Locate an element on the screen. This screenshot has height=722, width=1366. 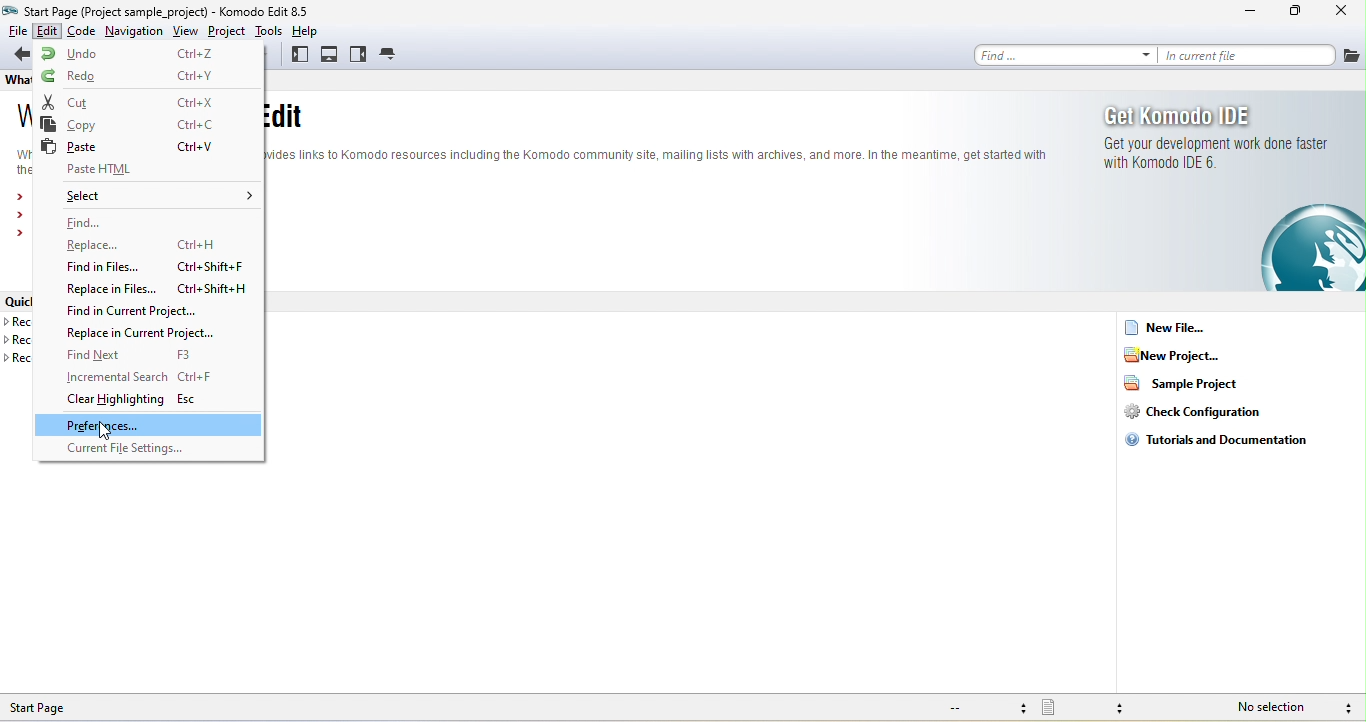
file is located at coordinates (15, 31).